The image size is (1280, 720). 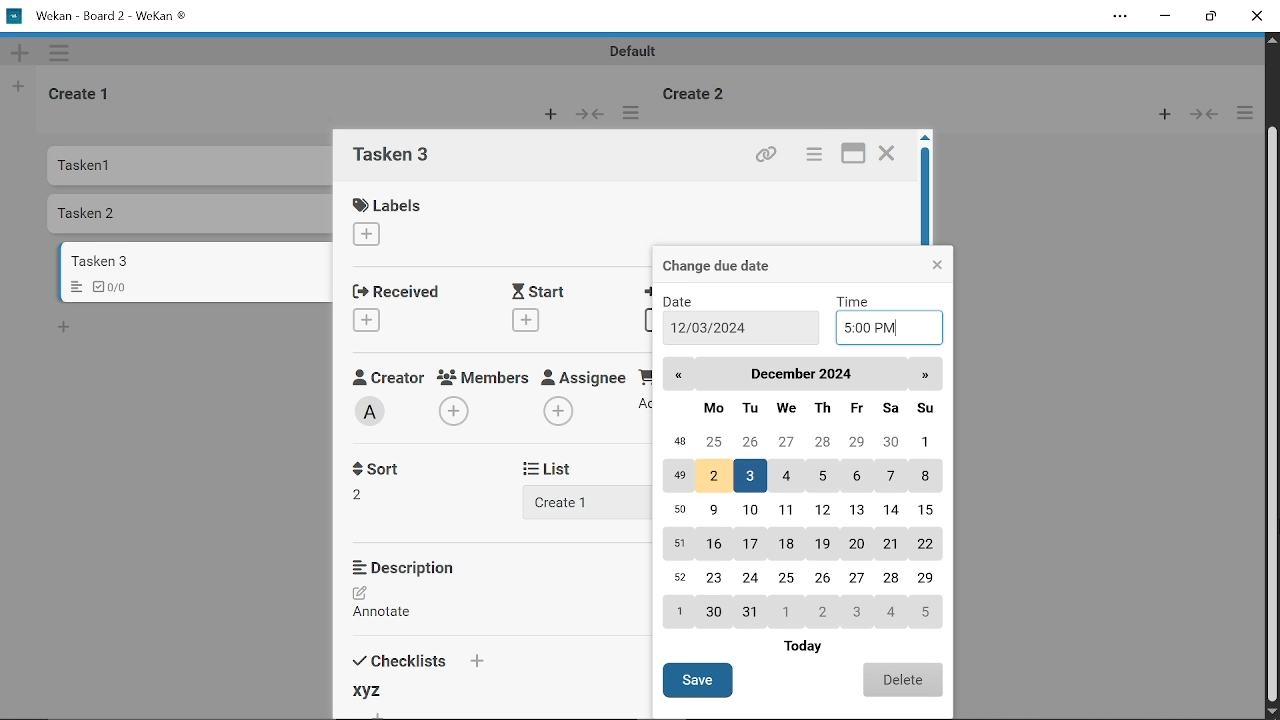 I want to click on Received, so click(x=394, y=290).